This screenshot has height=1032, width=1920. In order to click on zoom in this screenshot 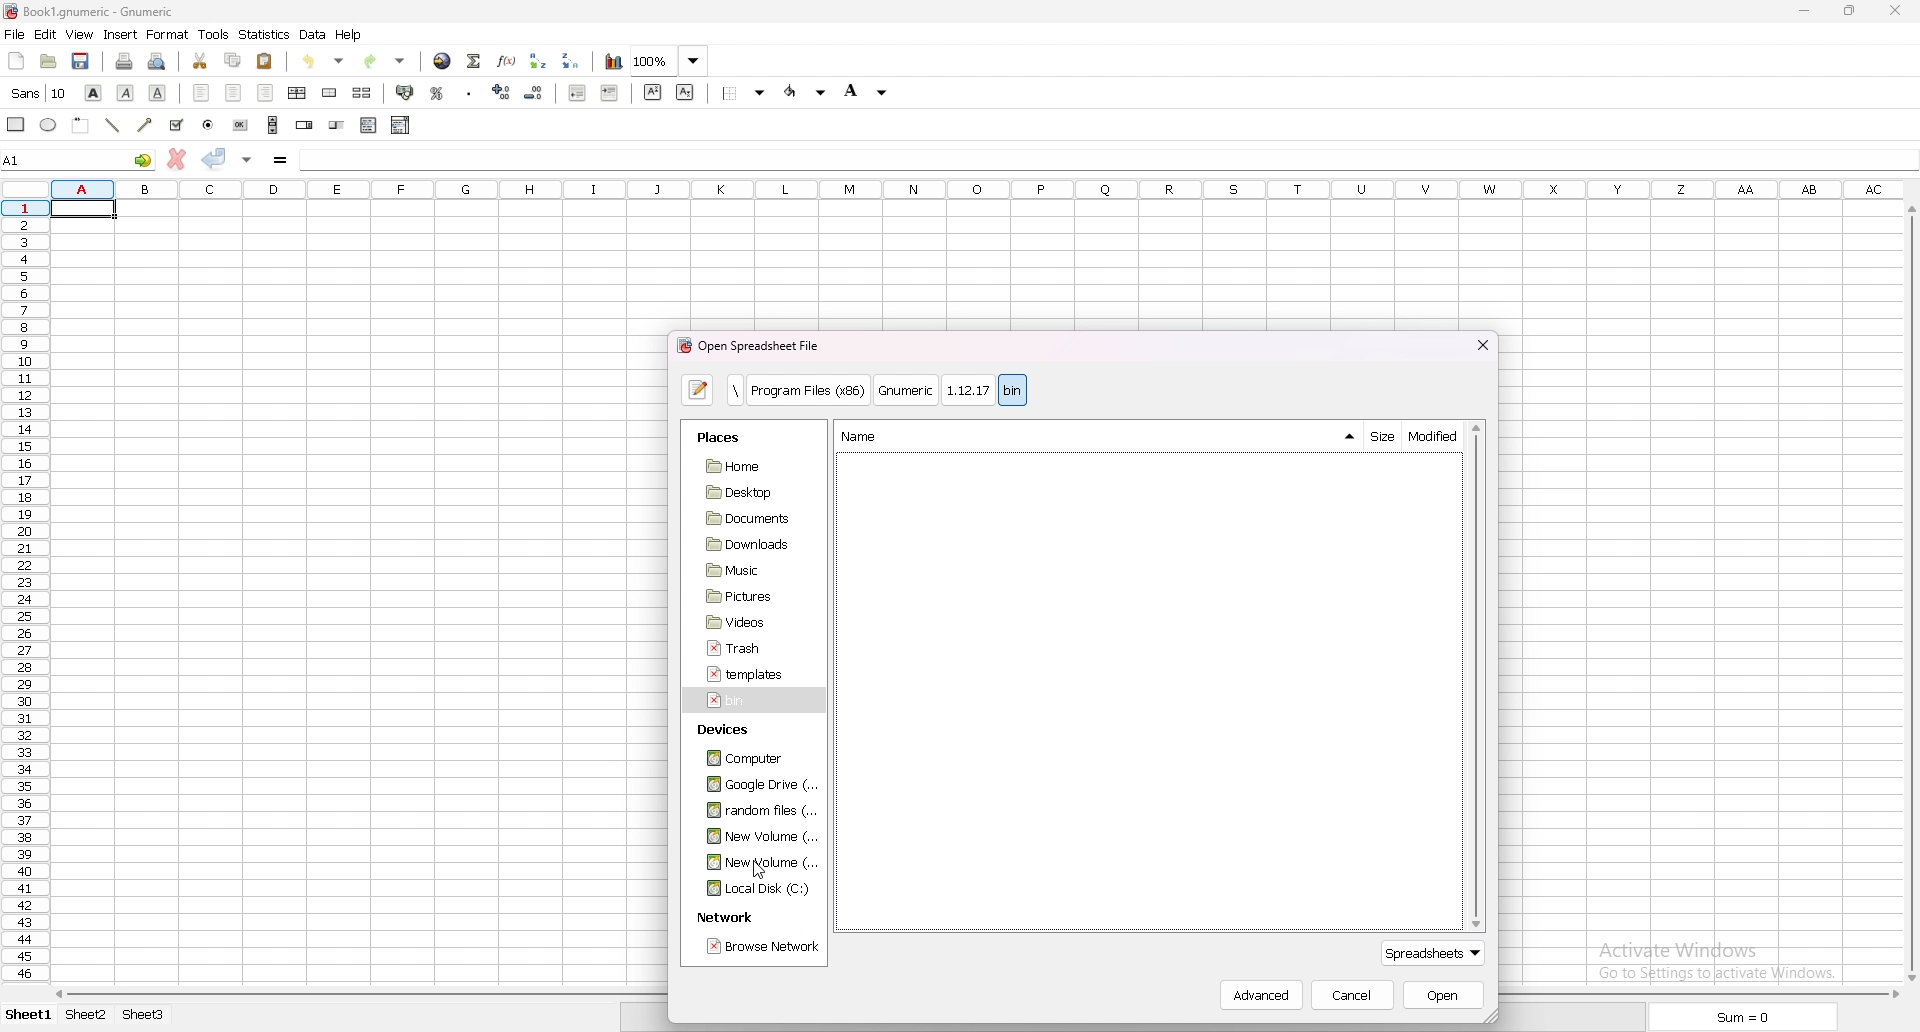, I will do `click(669, 62)`.